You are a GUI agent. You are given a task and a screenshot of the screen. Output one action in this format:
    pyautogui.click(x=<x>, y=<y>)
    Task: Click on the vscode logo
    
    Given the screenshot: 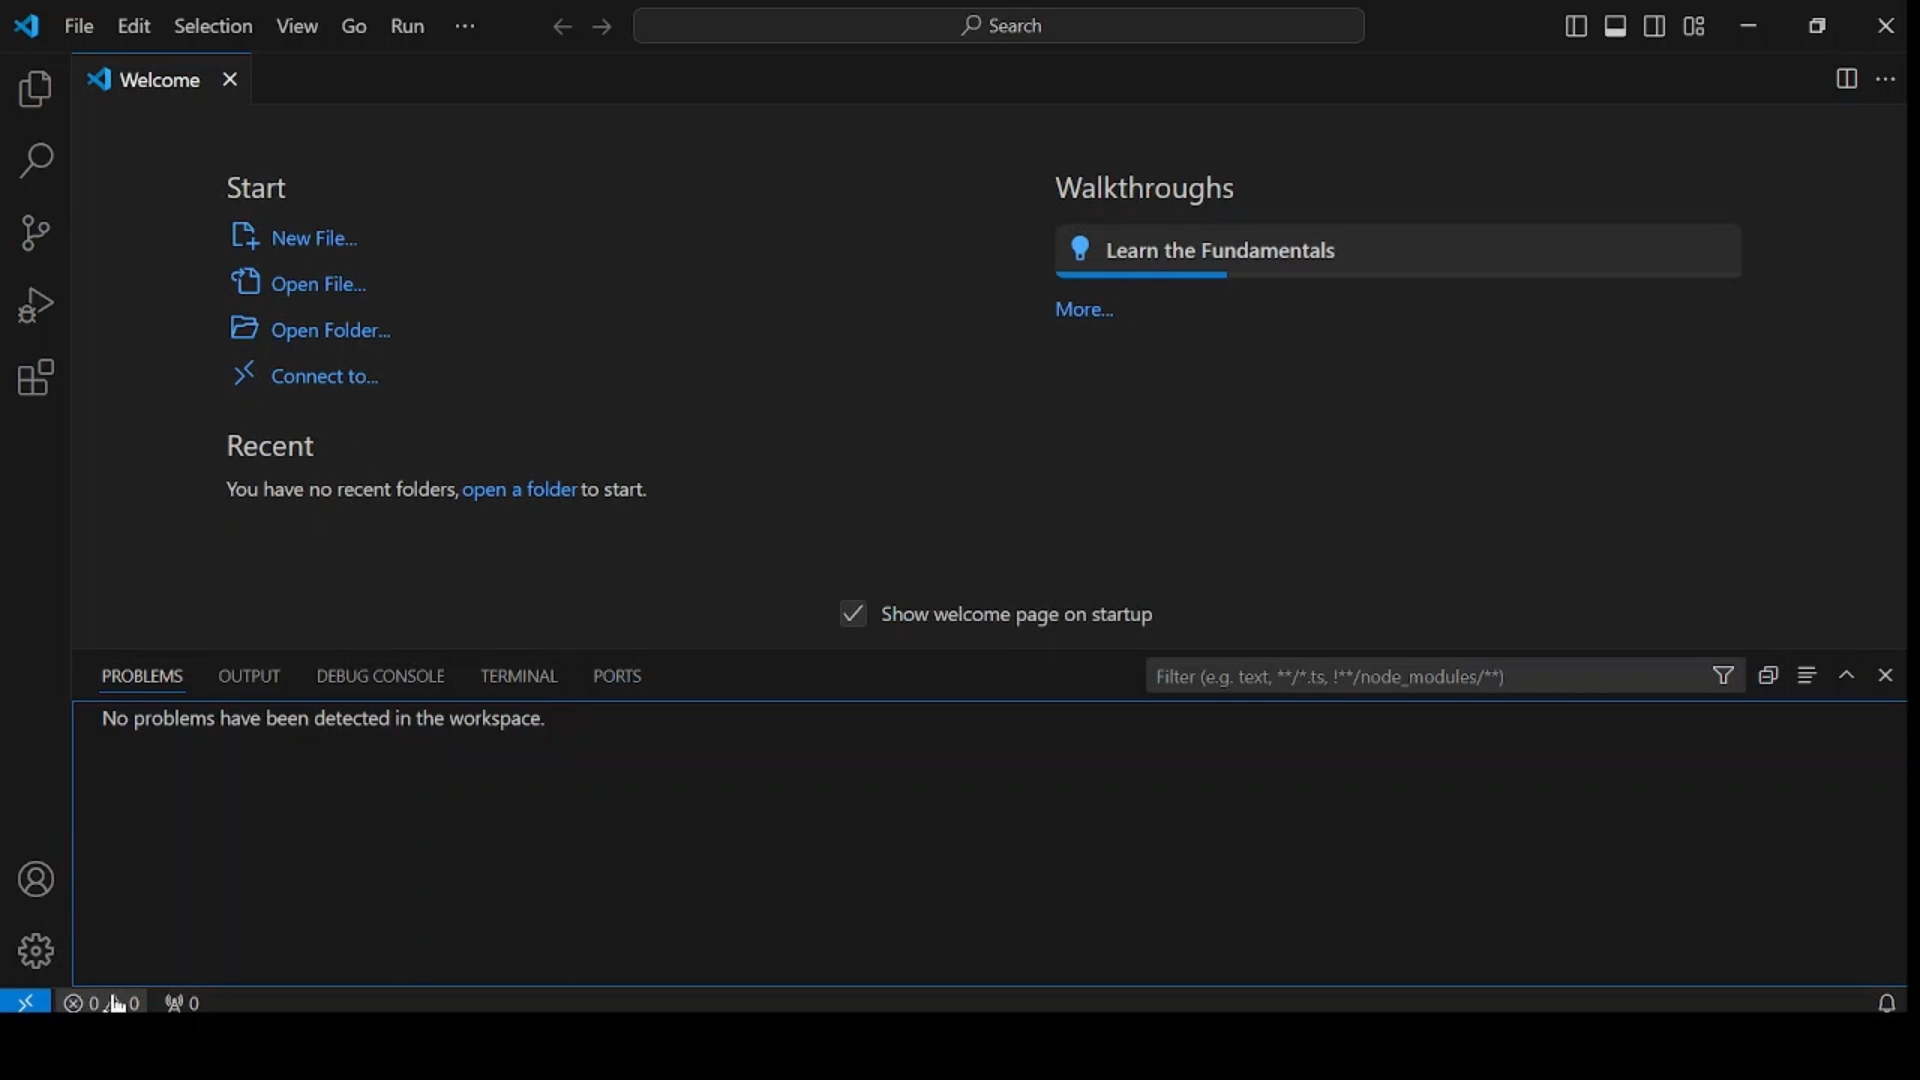 What is the action you would take?
    pyautogui.click(x=24, y=26)
    